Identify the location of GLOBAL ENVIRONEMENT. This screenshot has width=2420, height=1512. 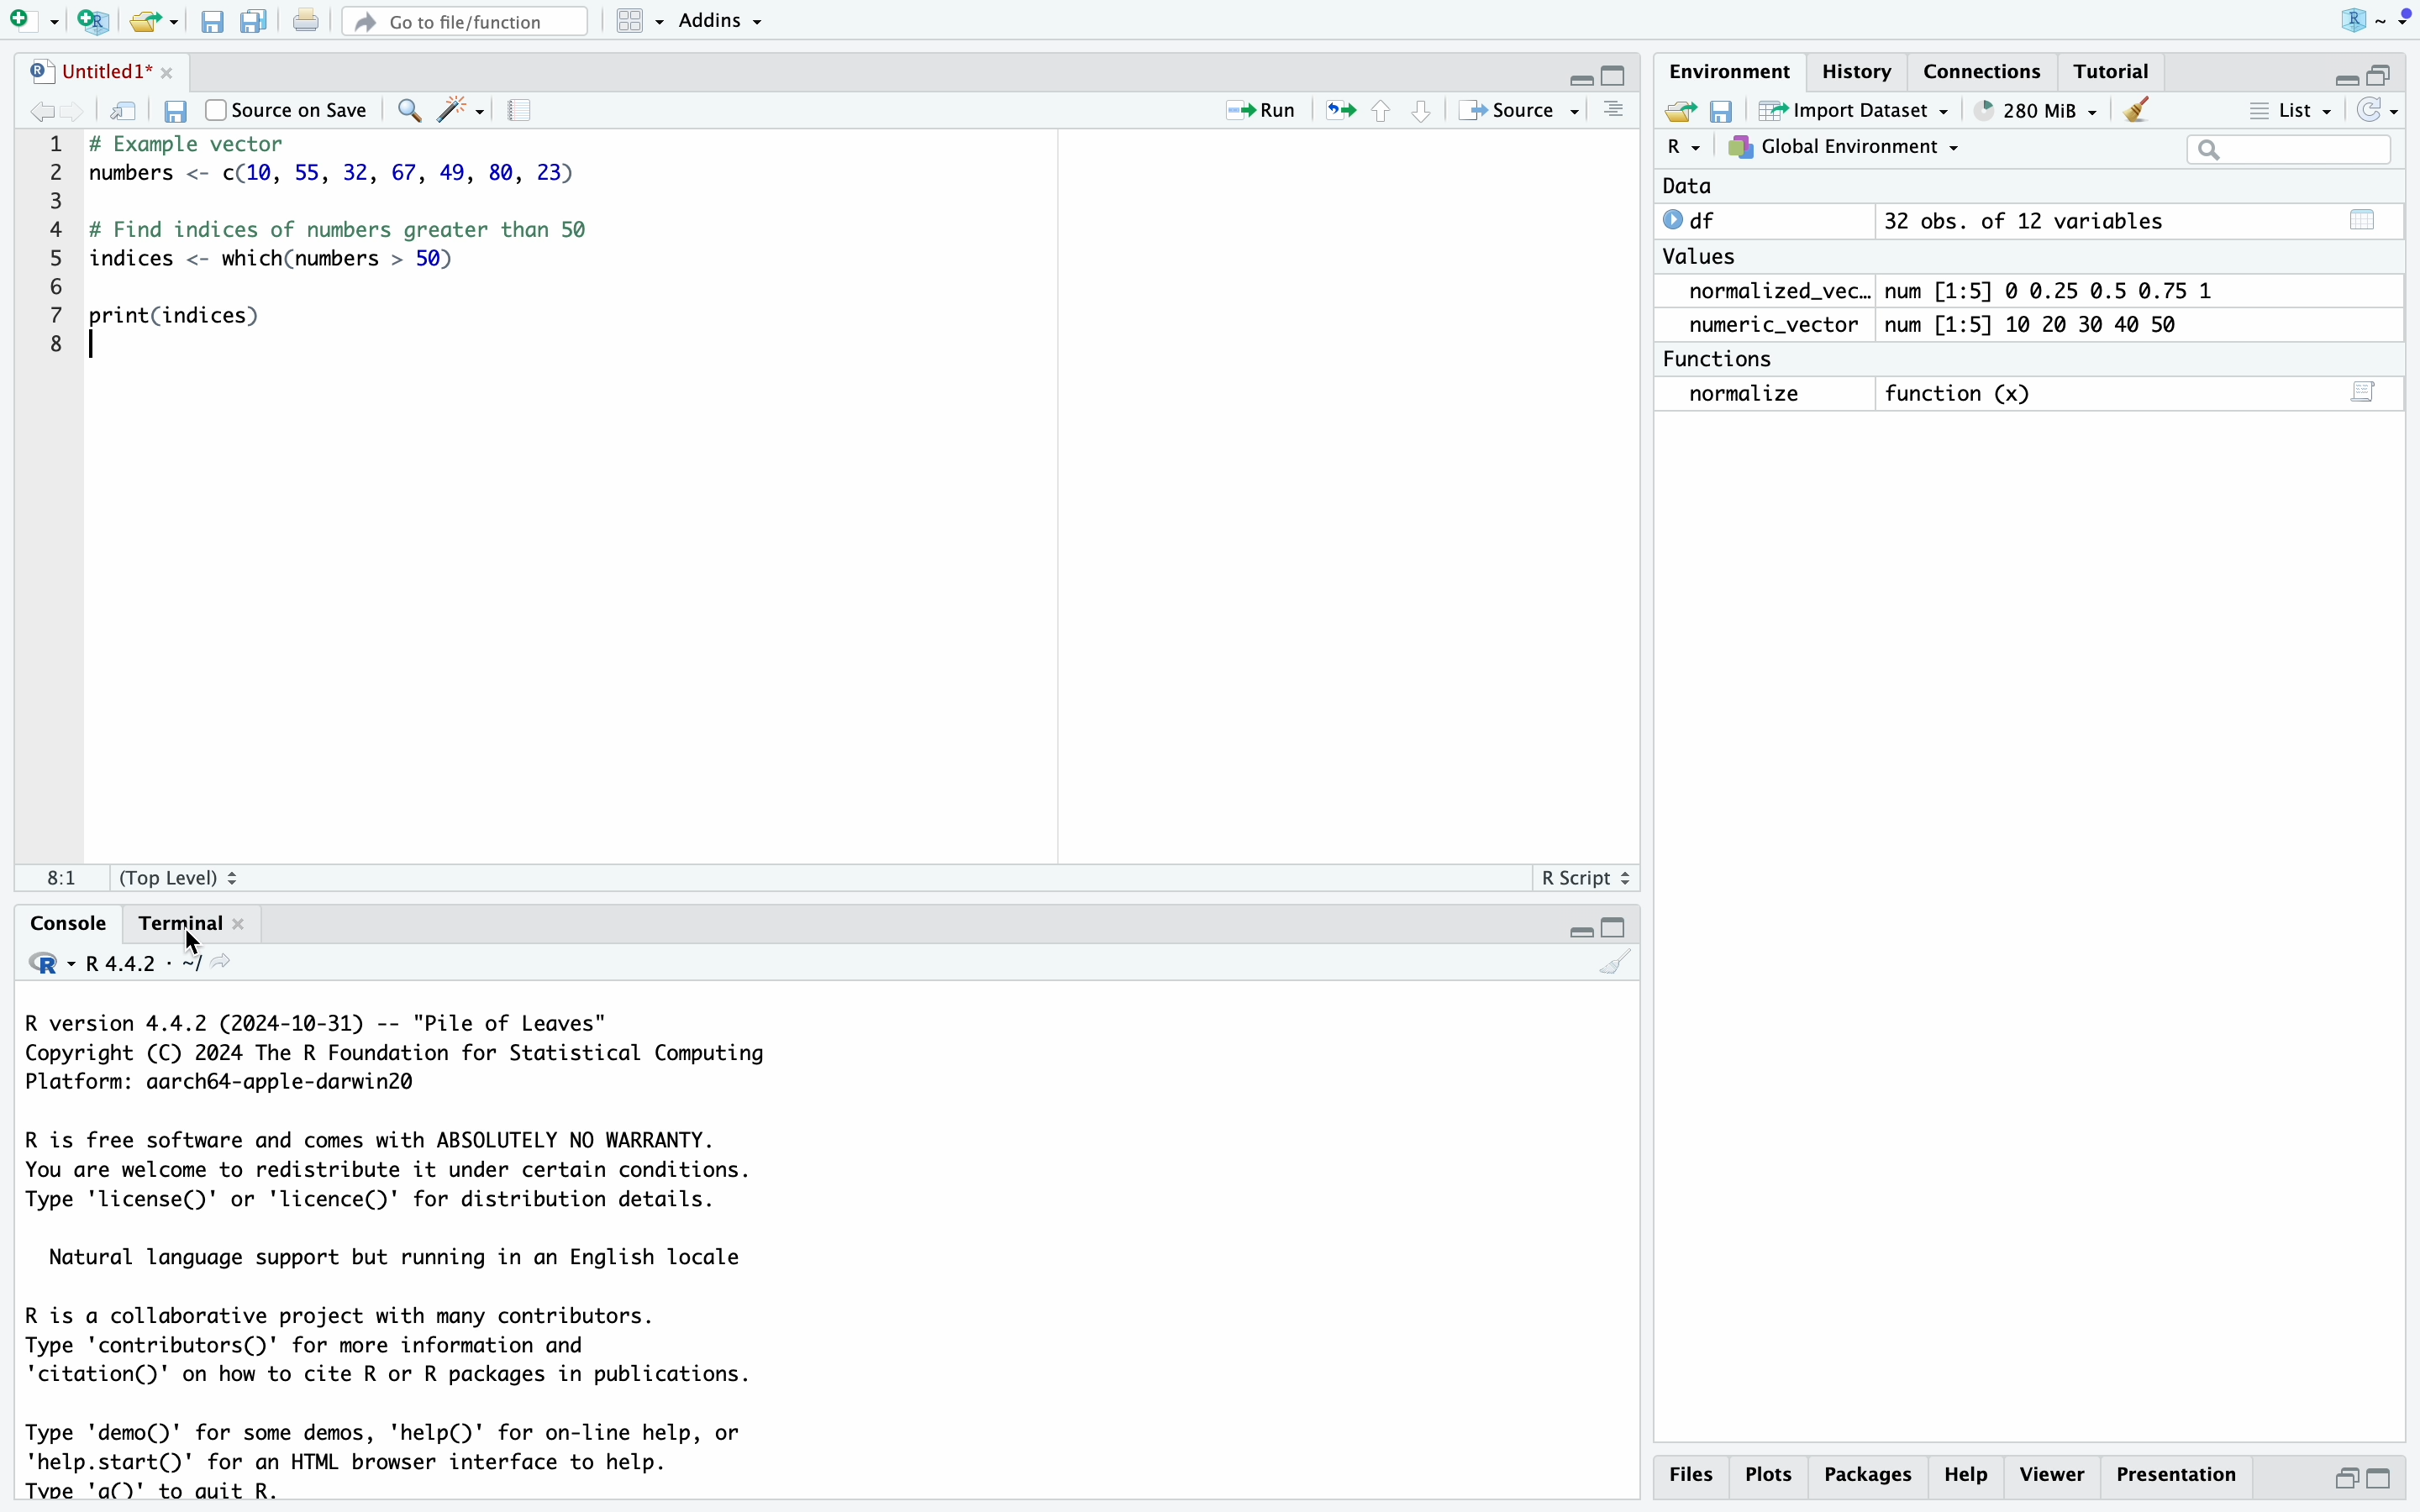
(1843, 151).